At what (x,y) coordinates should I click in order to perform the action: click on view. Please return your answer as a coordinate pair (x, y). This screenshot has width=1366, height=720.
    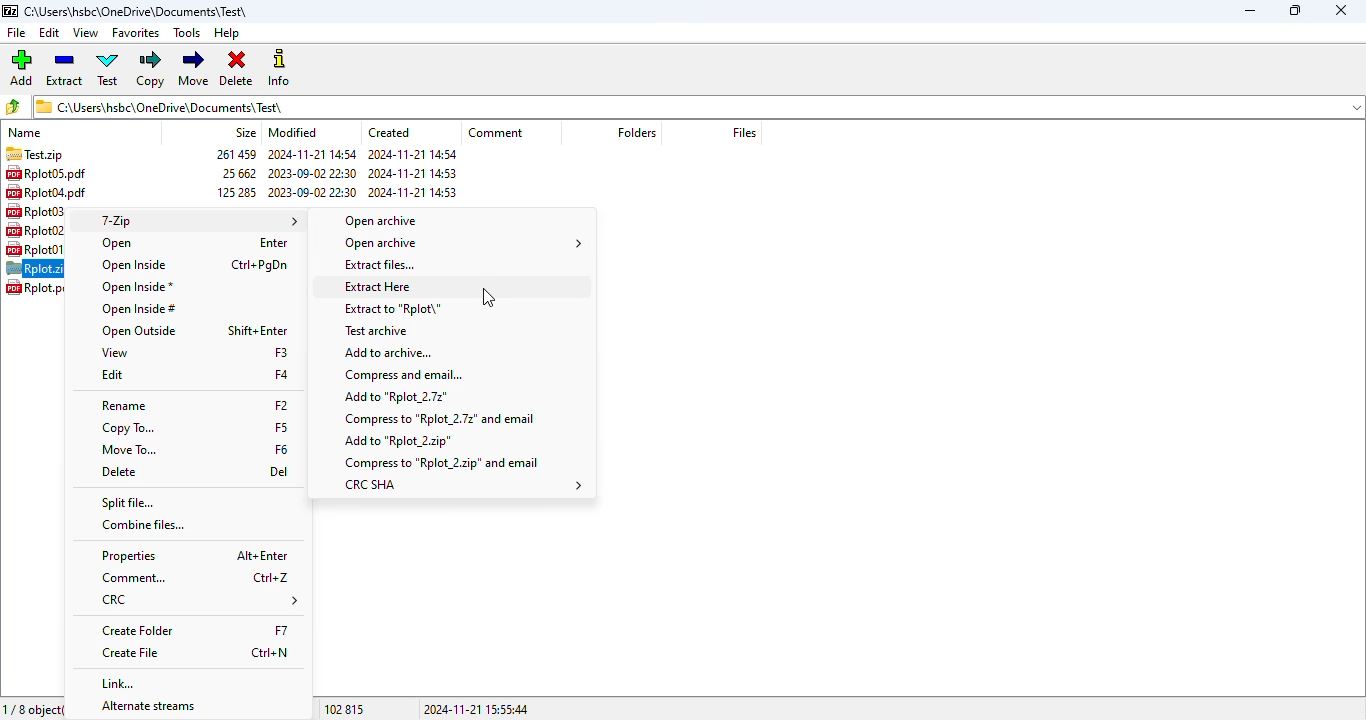
    Looking at the image, I should click on (115, 353).